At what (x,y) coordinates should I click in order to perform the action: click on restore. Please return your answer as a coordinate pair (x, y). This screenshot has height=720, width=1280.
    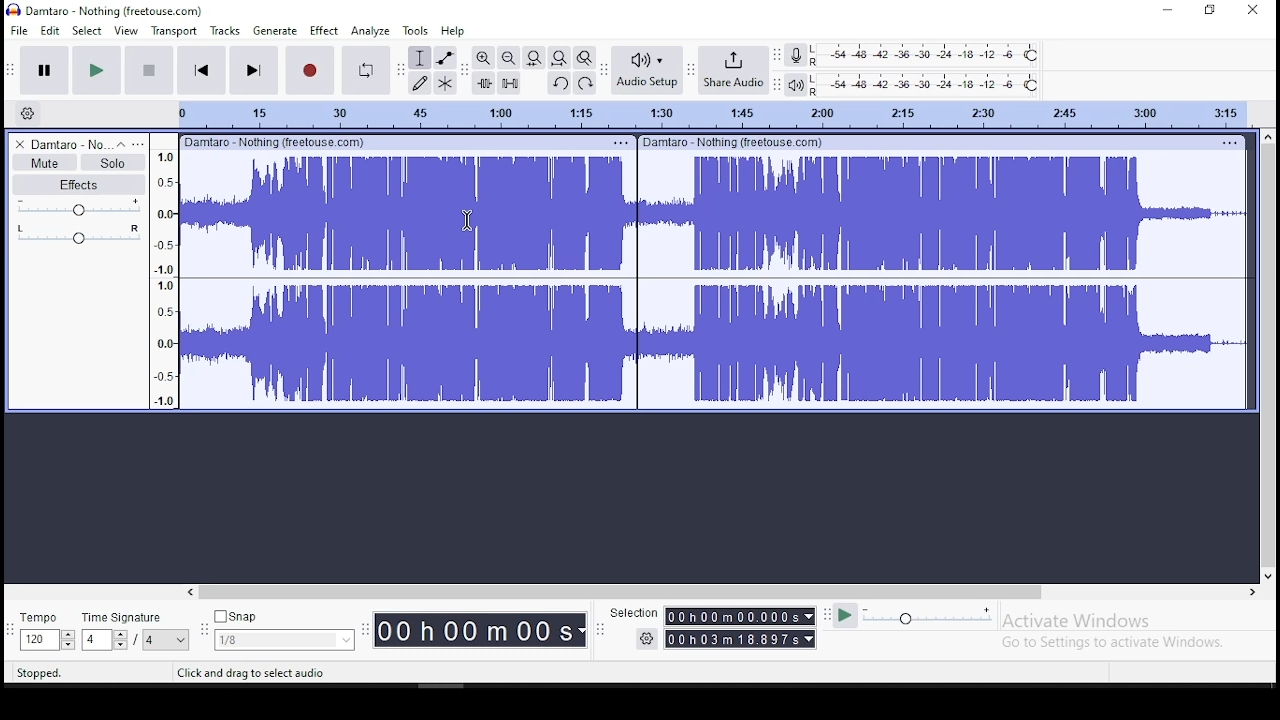
    Looking at the image, I should click on (1210, 11).